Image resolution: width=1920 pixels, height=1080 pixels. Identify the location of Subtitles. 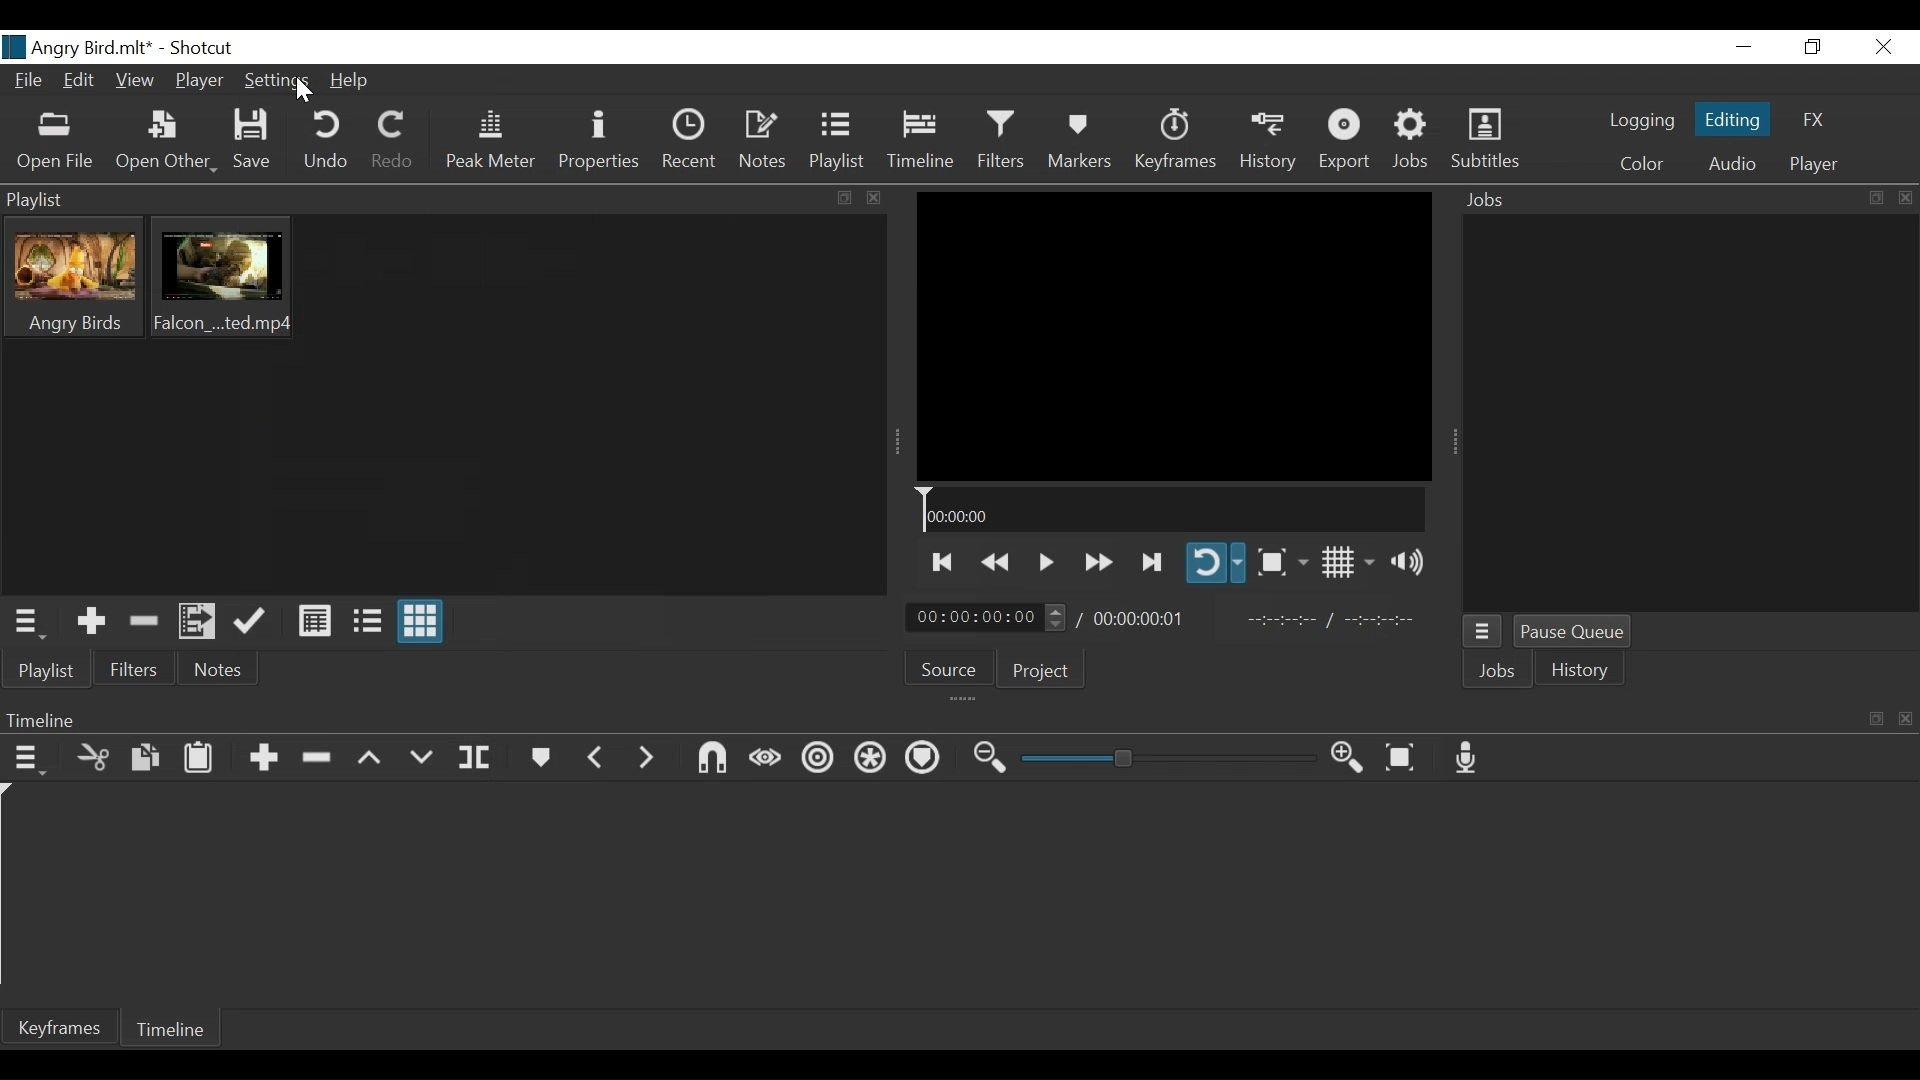
(1486, 140).